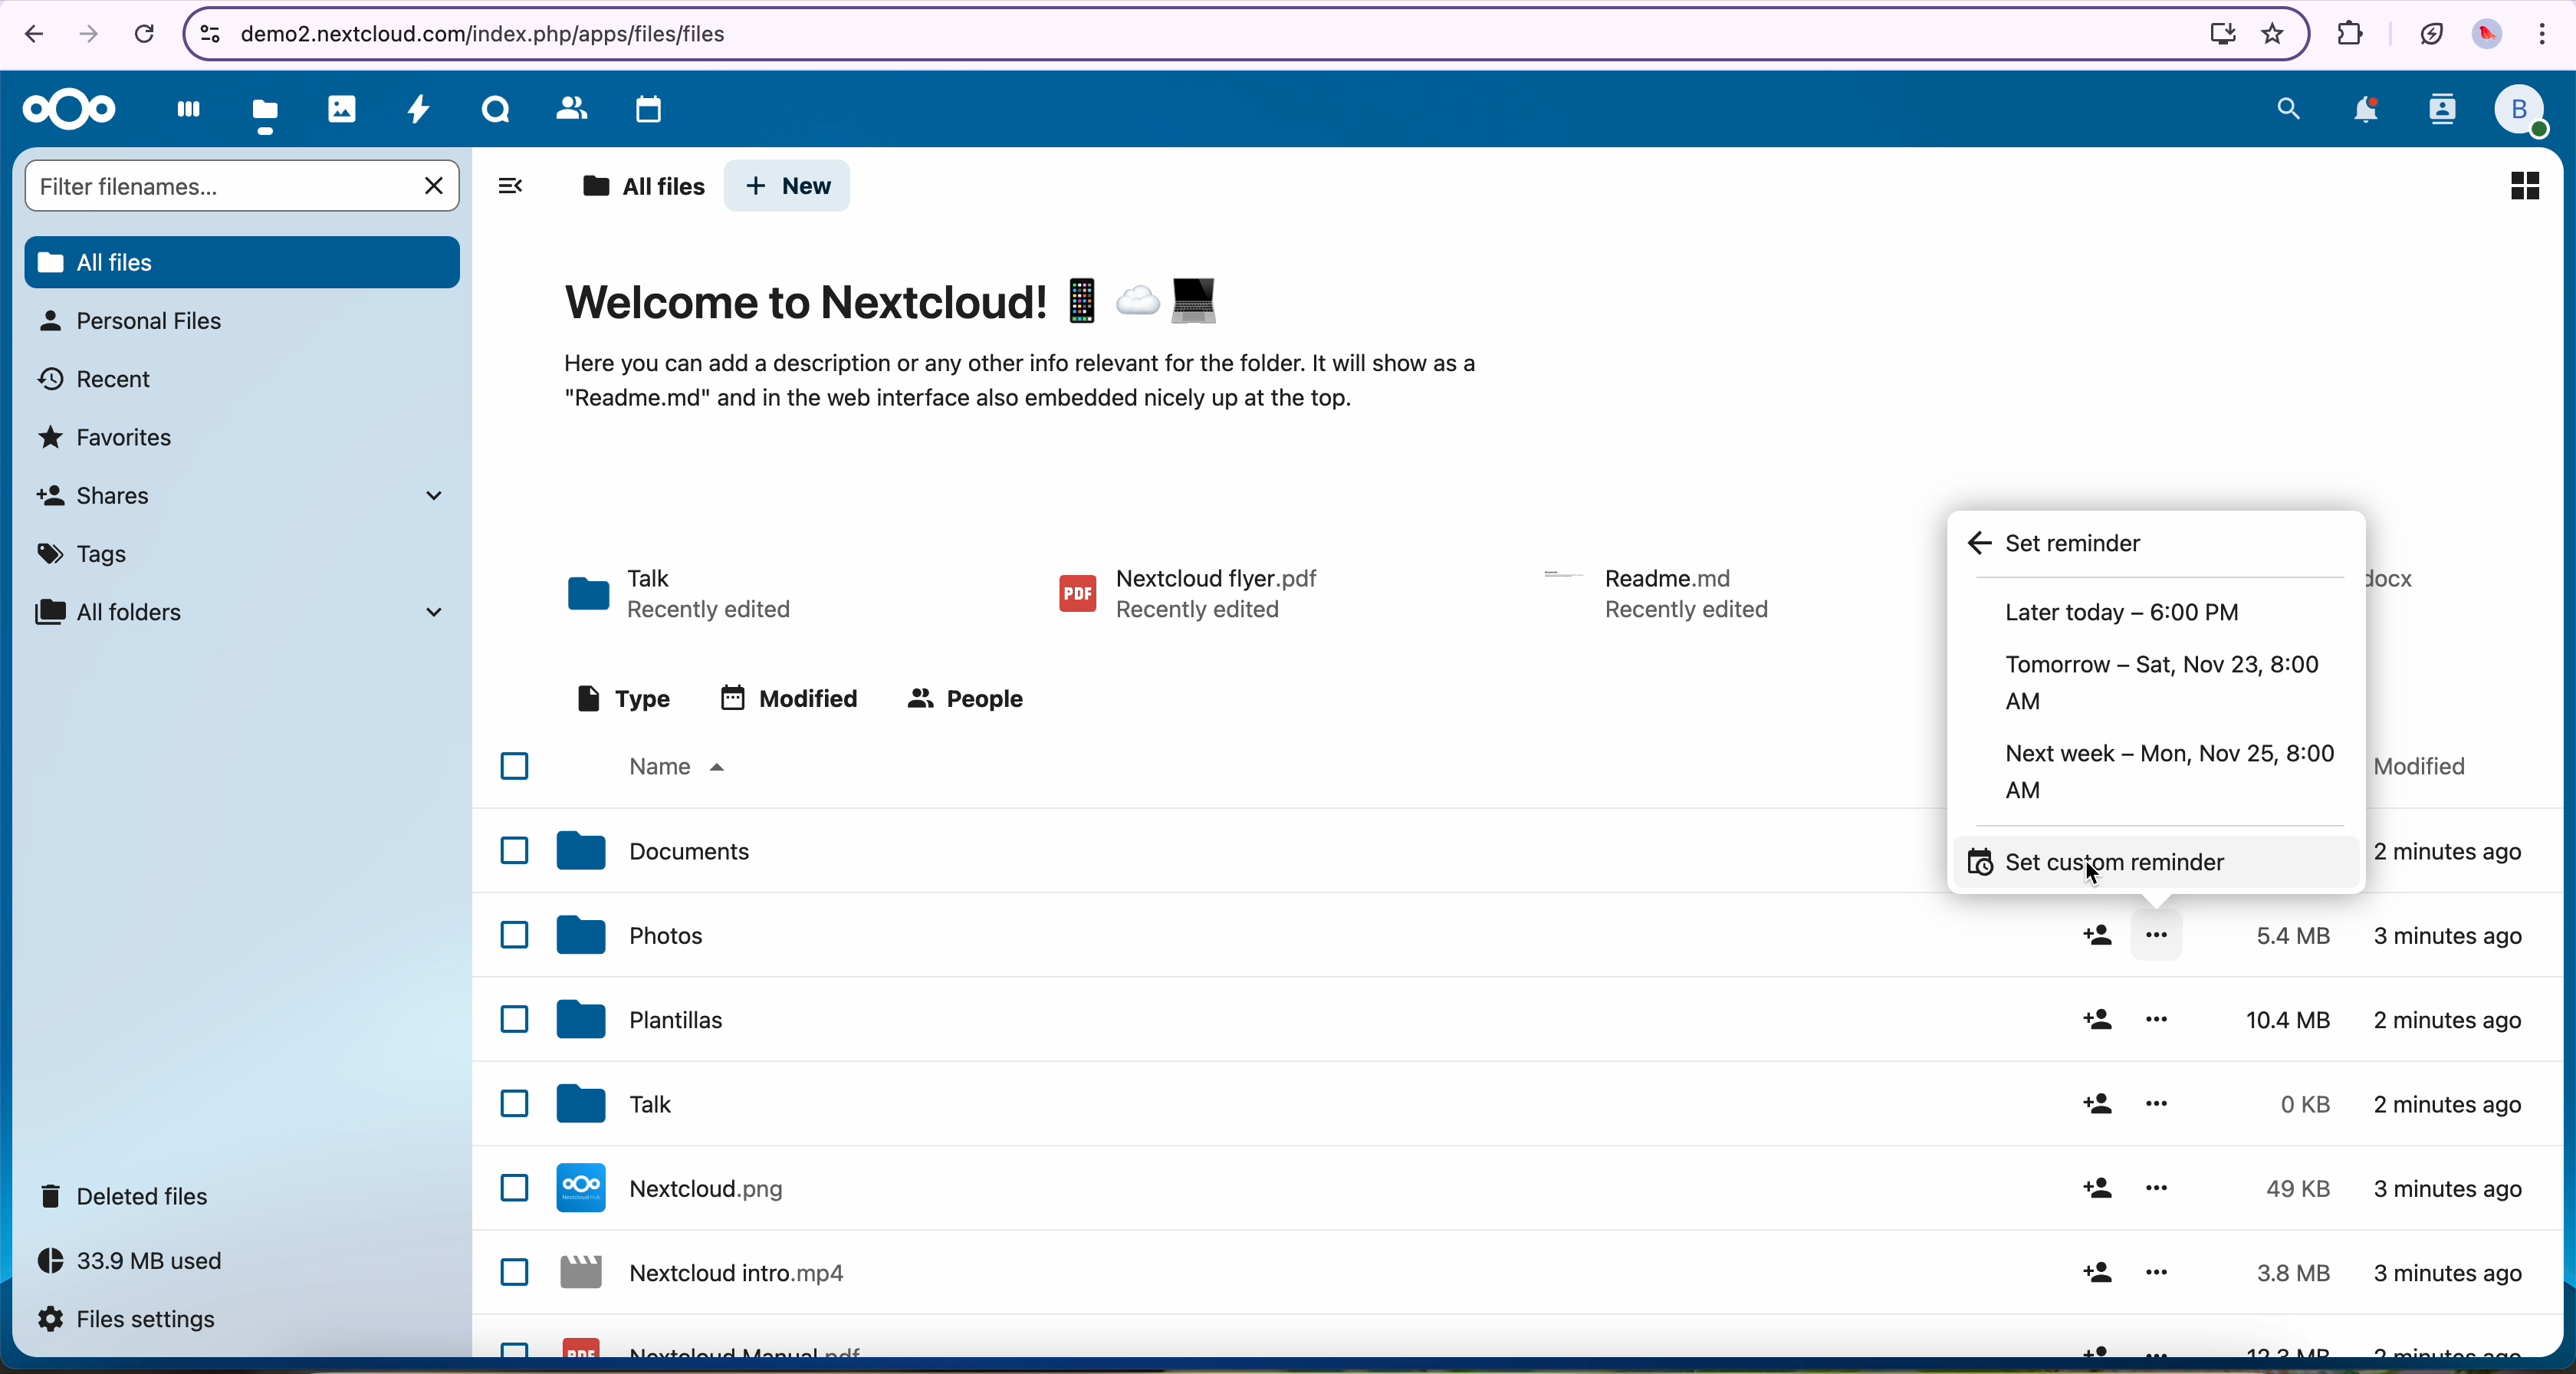 Image resolution: width=2576 pixels, height=1374 pixels. Describe the element at coordinates (721, 1344) in the screenshot. I see `Nextcloud pdf` at that location.